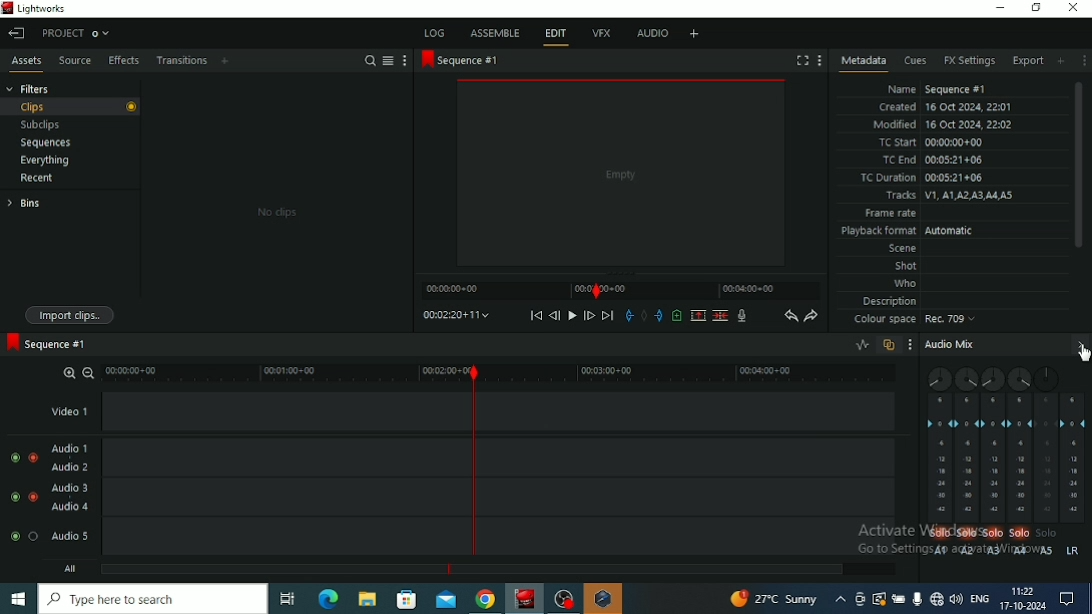 Image resolution: width=1092 pixels, height=614 pixels. What do you see at coordinates (478, 457) in the screenshot?
I see `Audio 1, Audio 2` at bounding box center [478, 457].